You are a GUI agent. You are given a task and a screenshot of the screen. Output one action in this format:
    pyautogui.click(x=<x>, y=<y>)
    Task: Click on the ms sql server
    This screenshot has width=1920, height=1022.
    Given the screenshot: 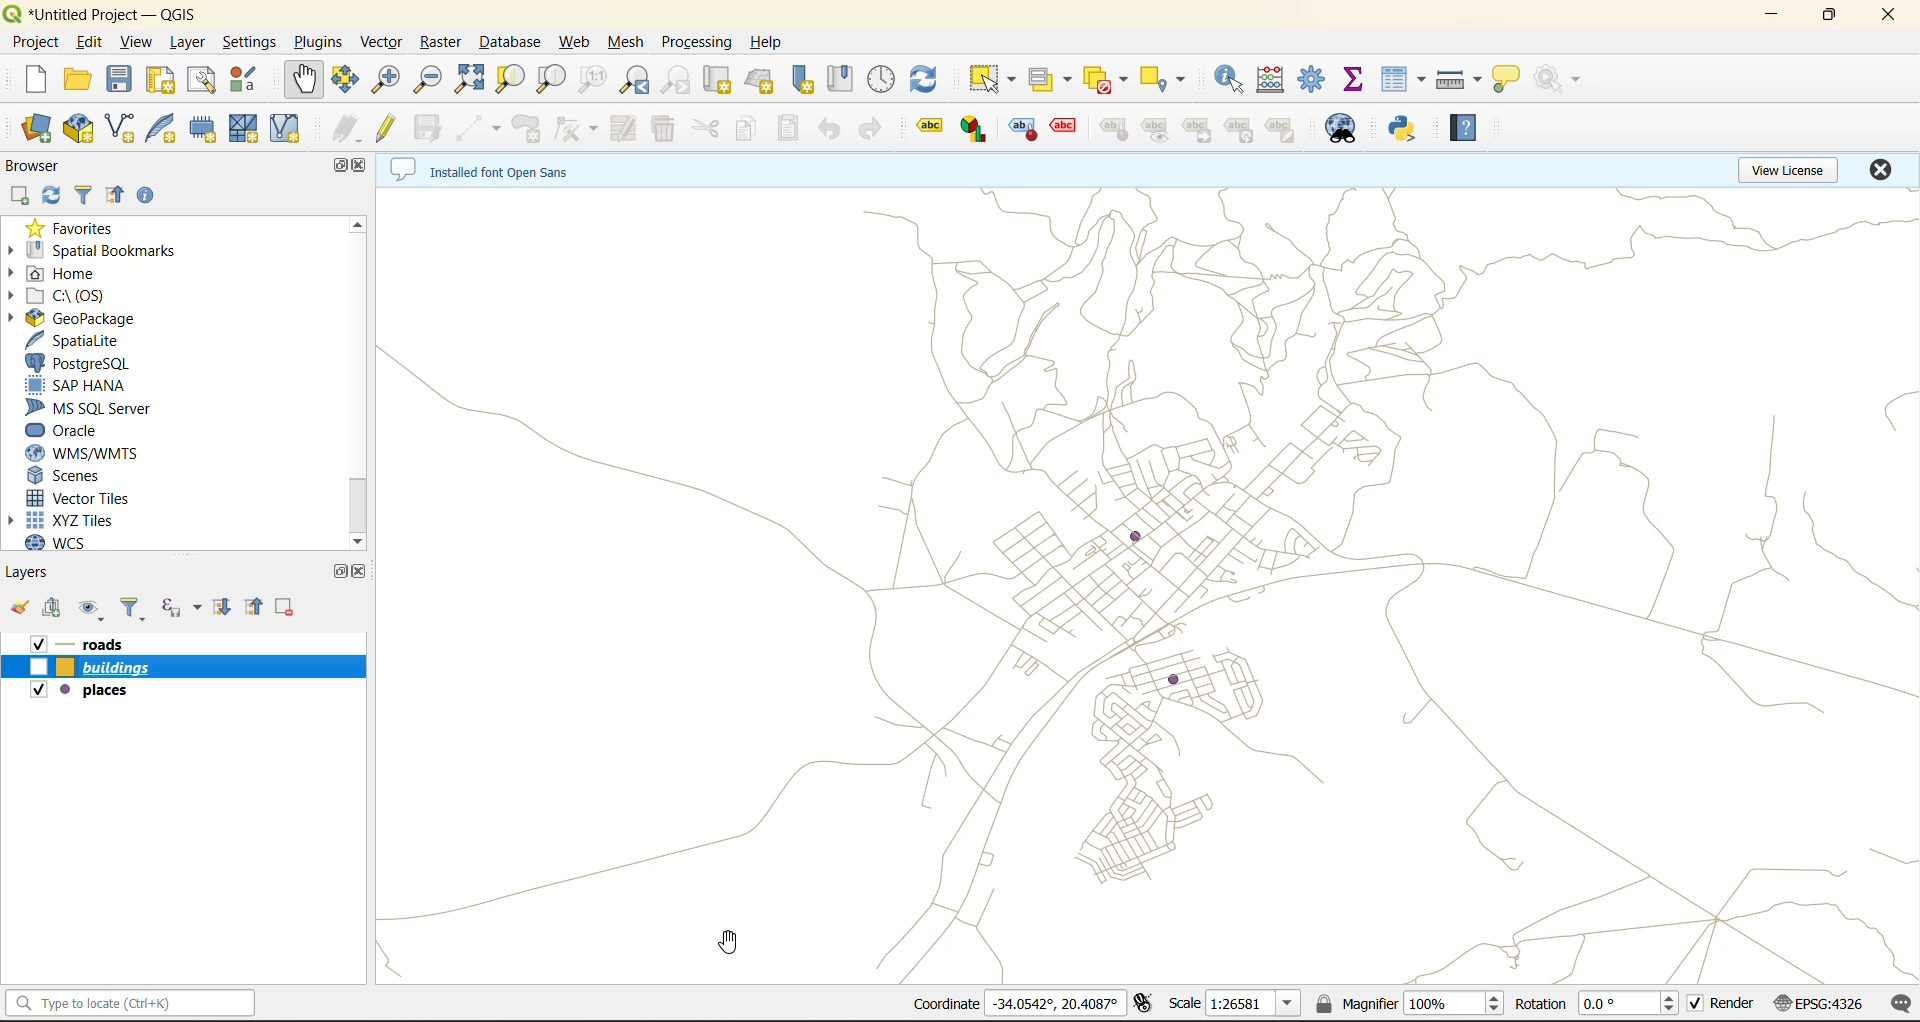 What is the action you would take?
    pyautogui.click(x=94, y=410)
    